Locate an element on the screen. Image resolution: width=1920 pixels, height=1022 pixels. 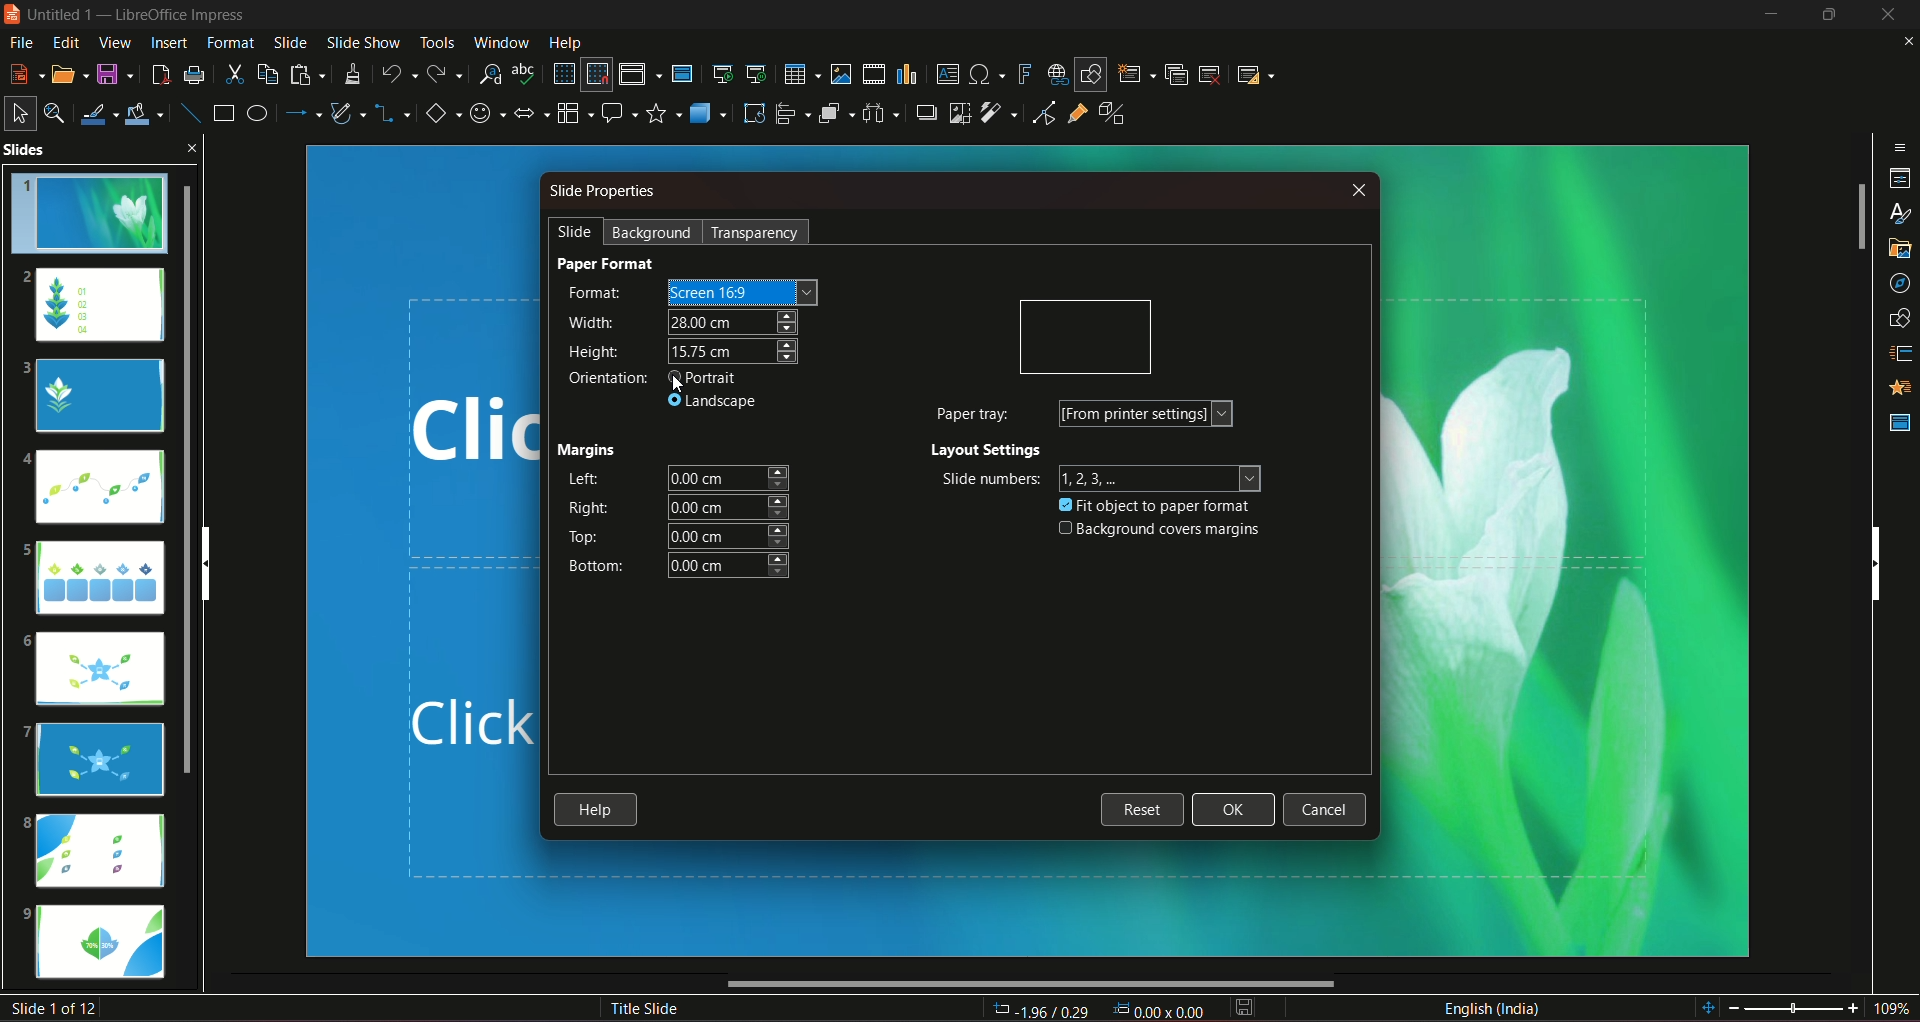
clone formatting is located at coordinates (355, 74).